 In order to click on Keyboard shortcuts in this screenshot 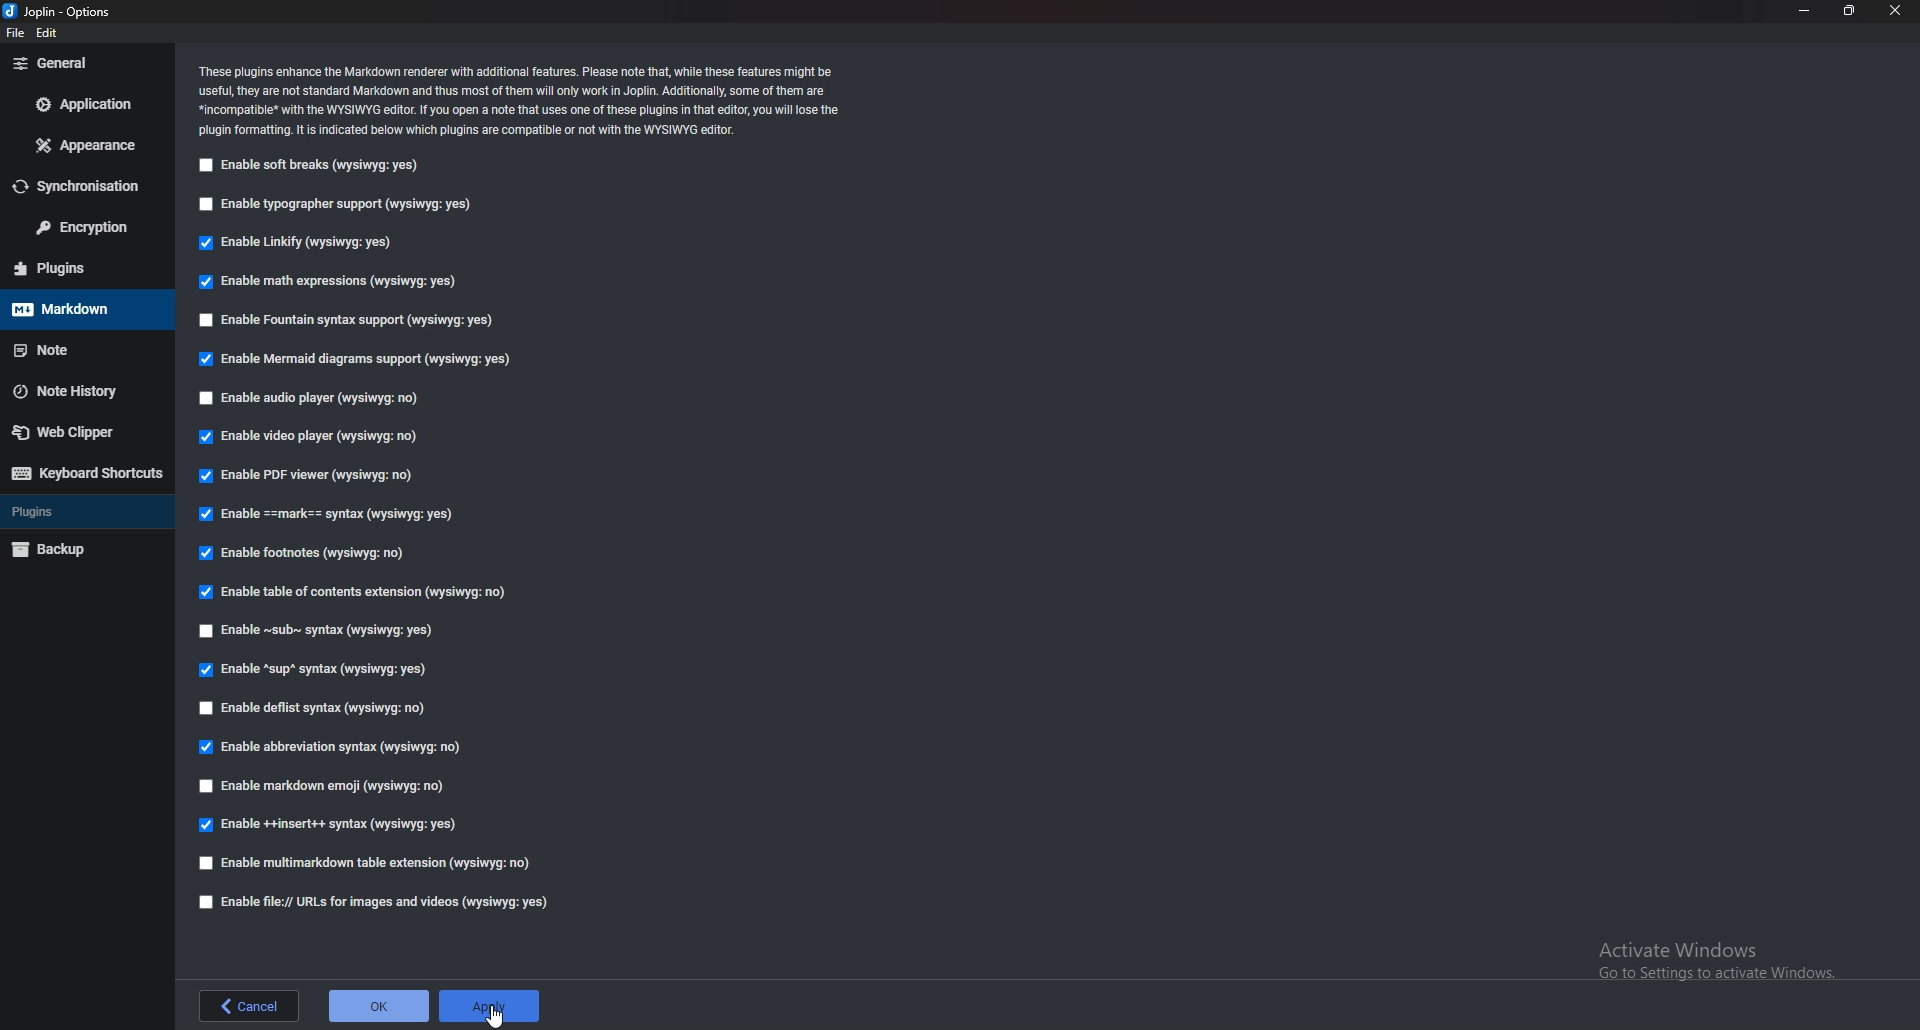, I will do `click(87, 473)`.